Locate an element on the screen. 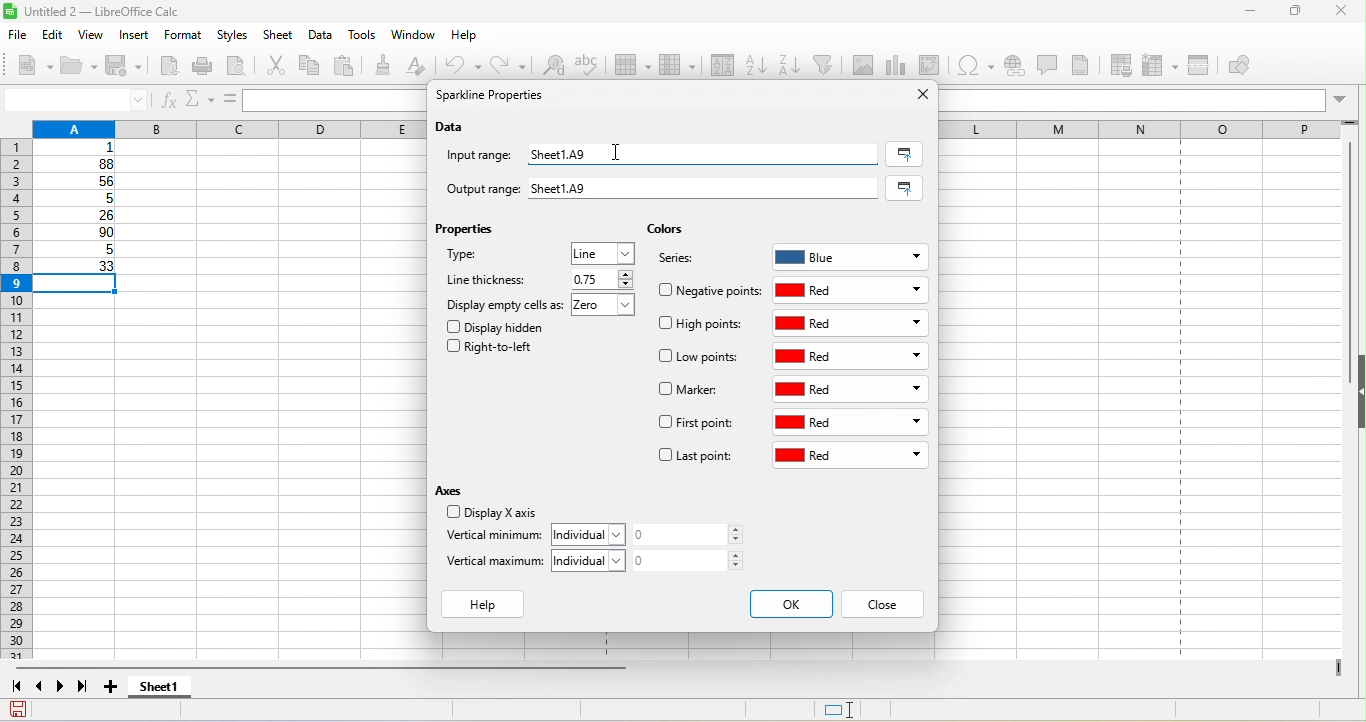 The height and width of the screenshot is (722, 1366). styles is located at coordinates (234, 36).